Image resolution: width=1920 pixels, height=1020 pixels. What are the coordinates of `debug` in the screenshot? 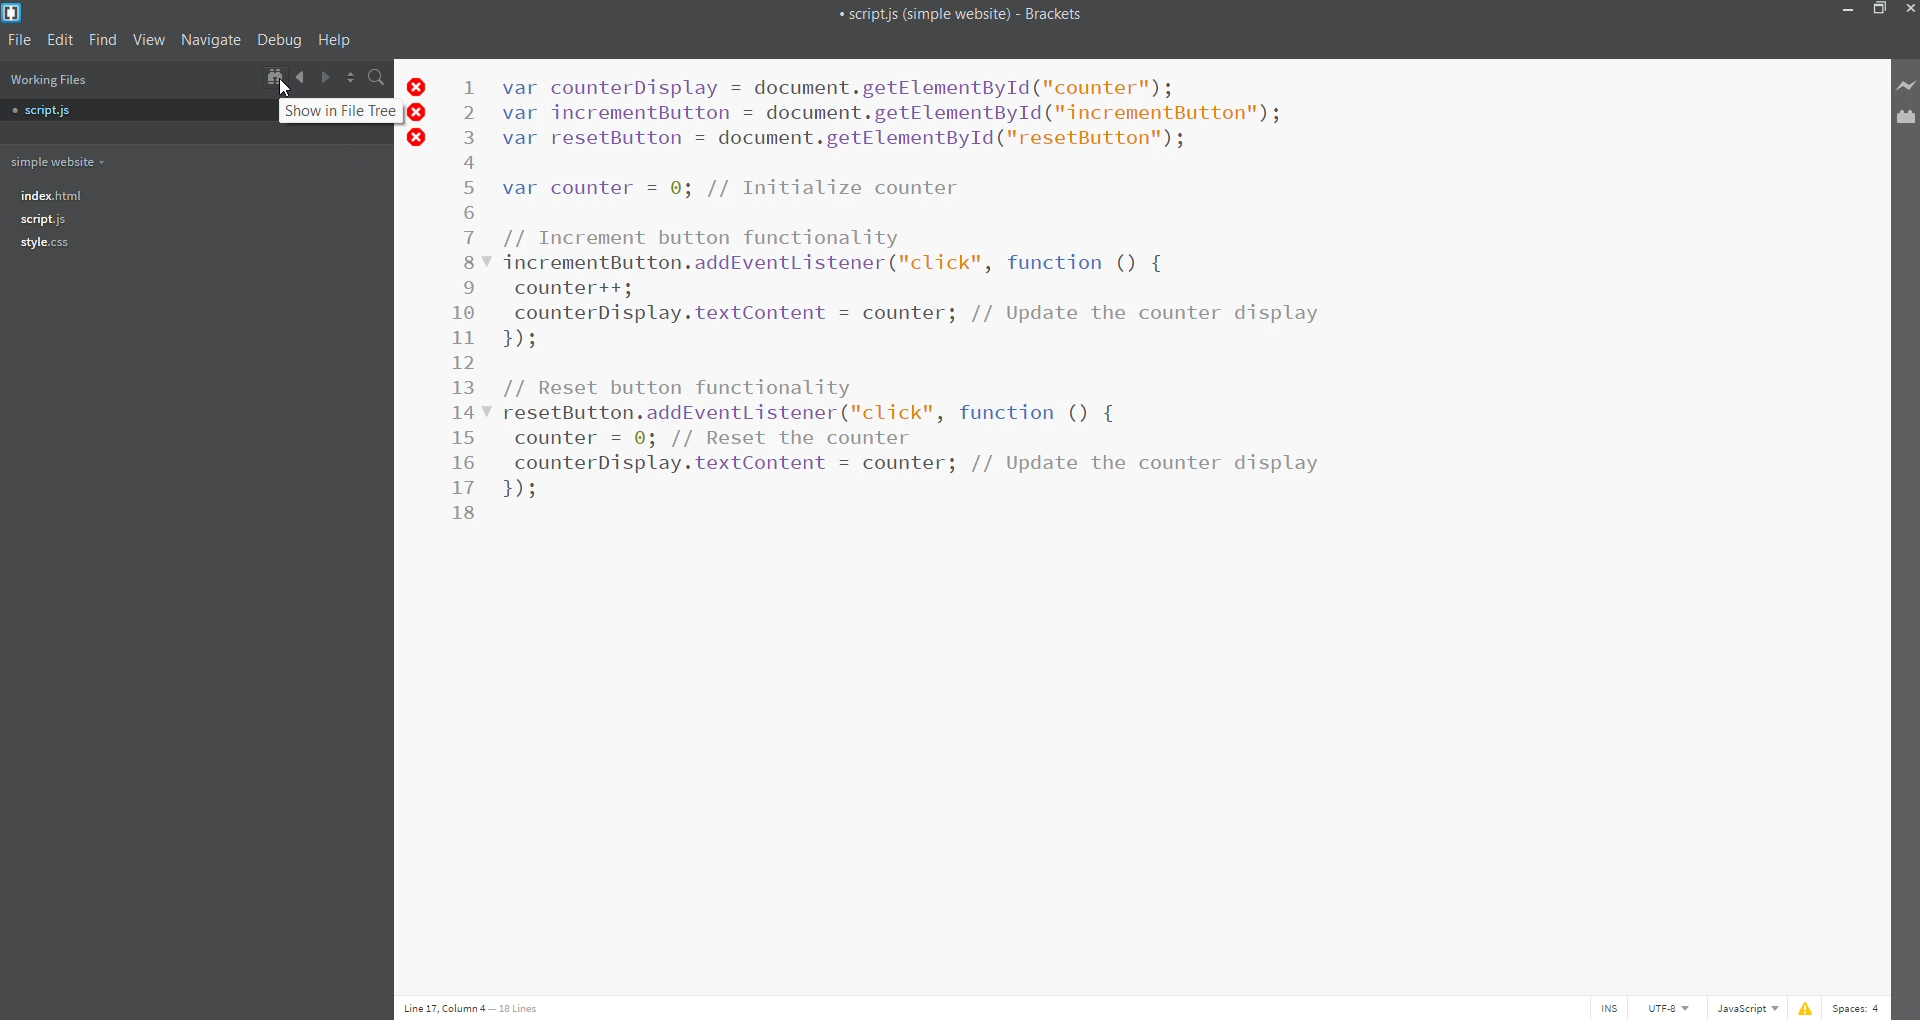 It's located at (279, 41).